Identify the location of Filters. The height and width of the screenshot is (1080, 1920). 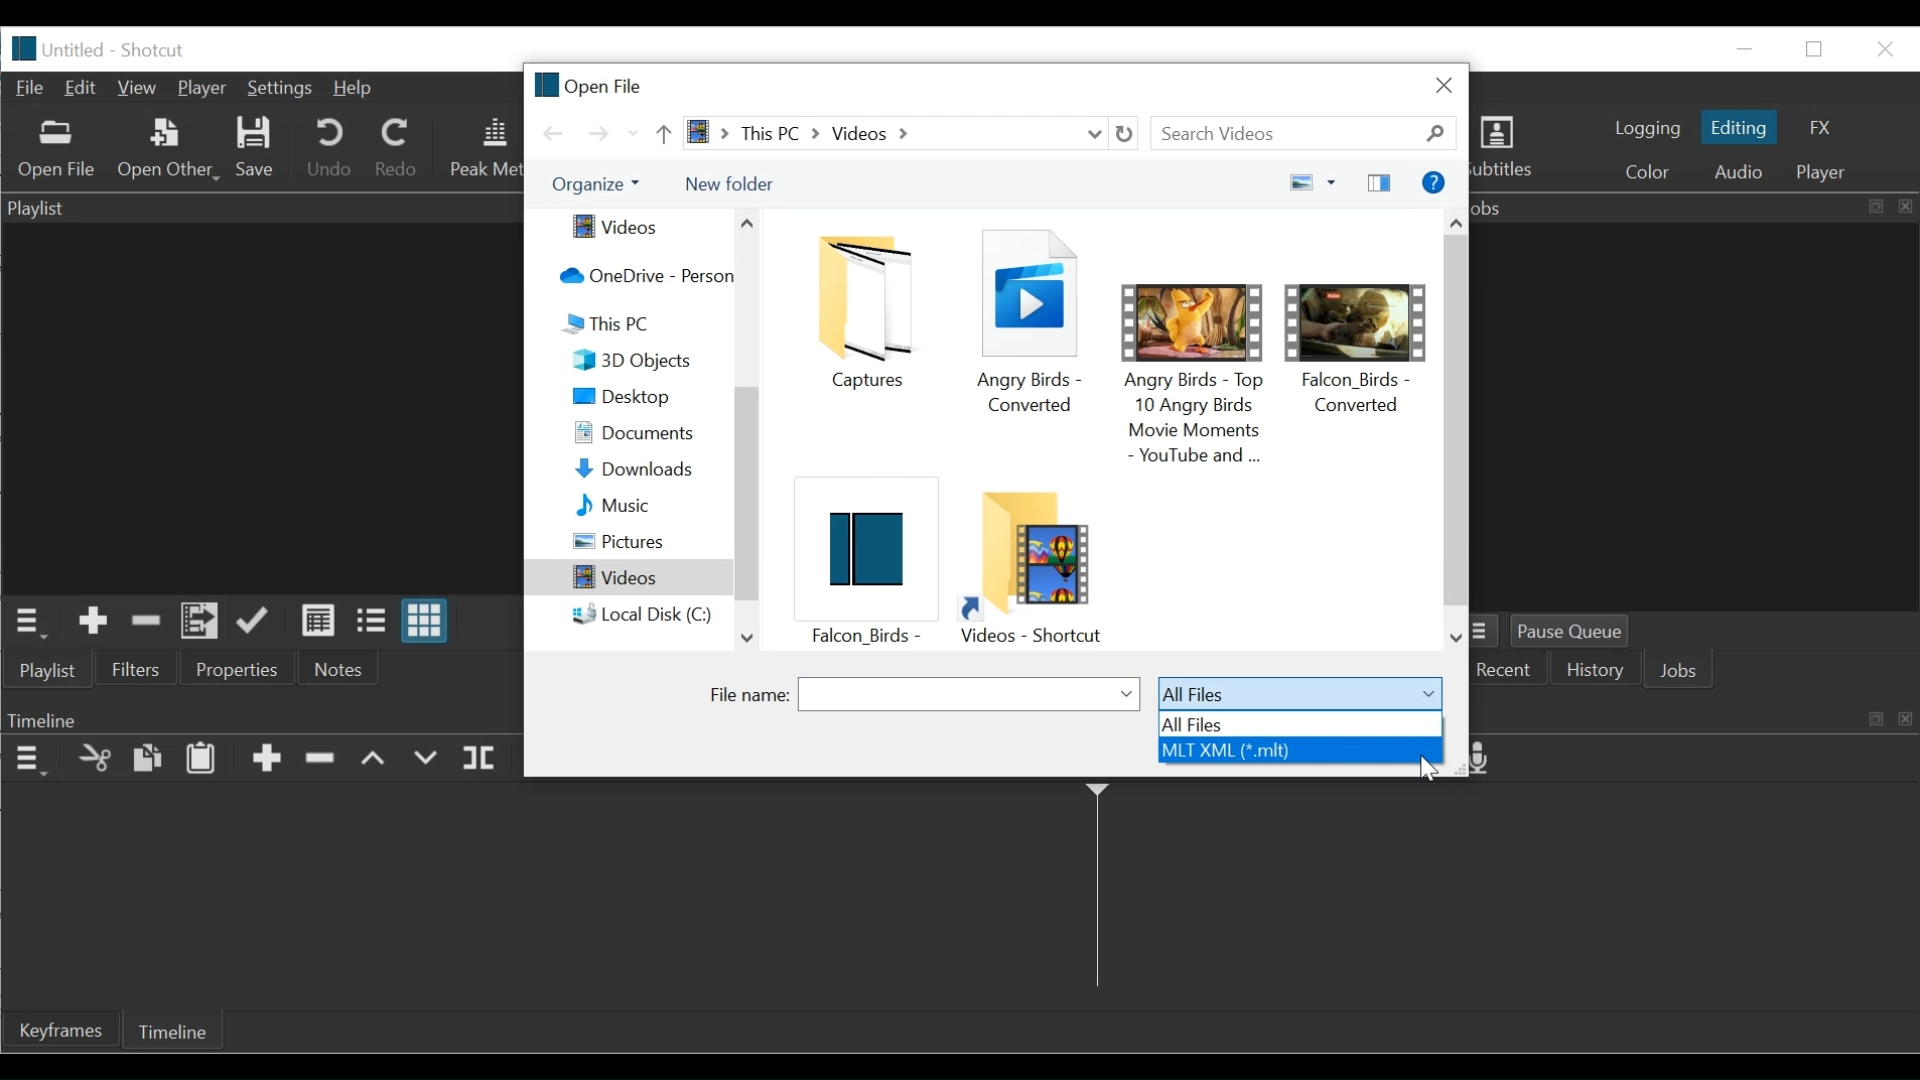
(135, 667).